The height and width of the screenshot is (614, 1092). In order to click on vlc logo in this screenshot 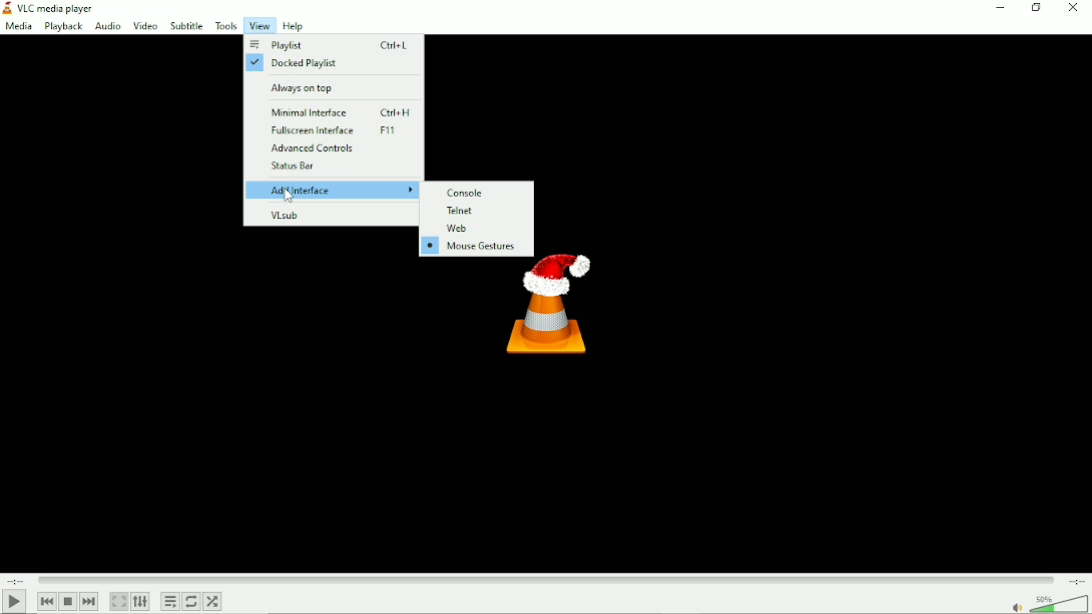, I will do `click(7, 8)`.